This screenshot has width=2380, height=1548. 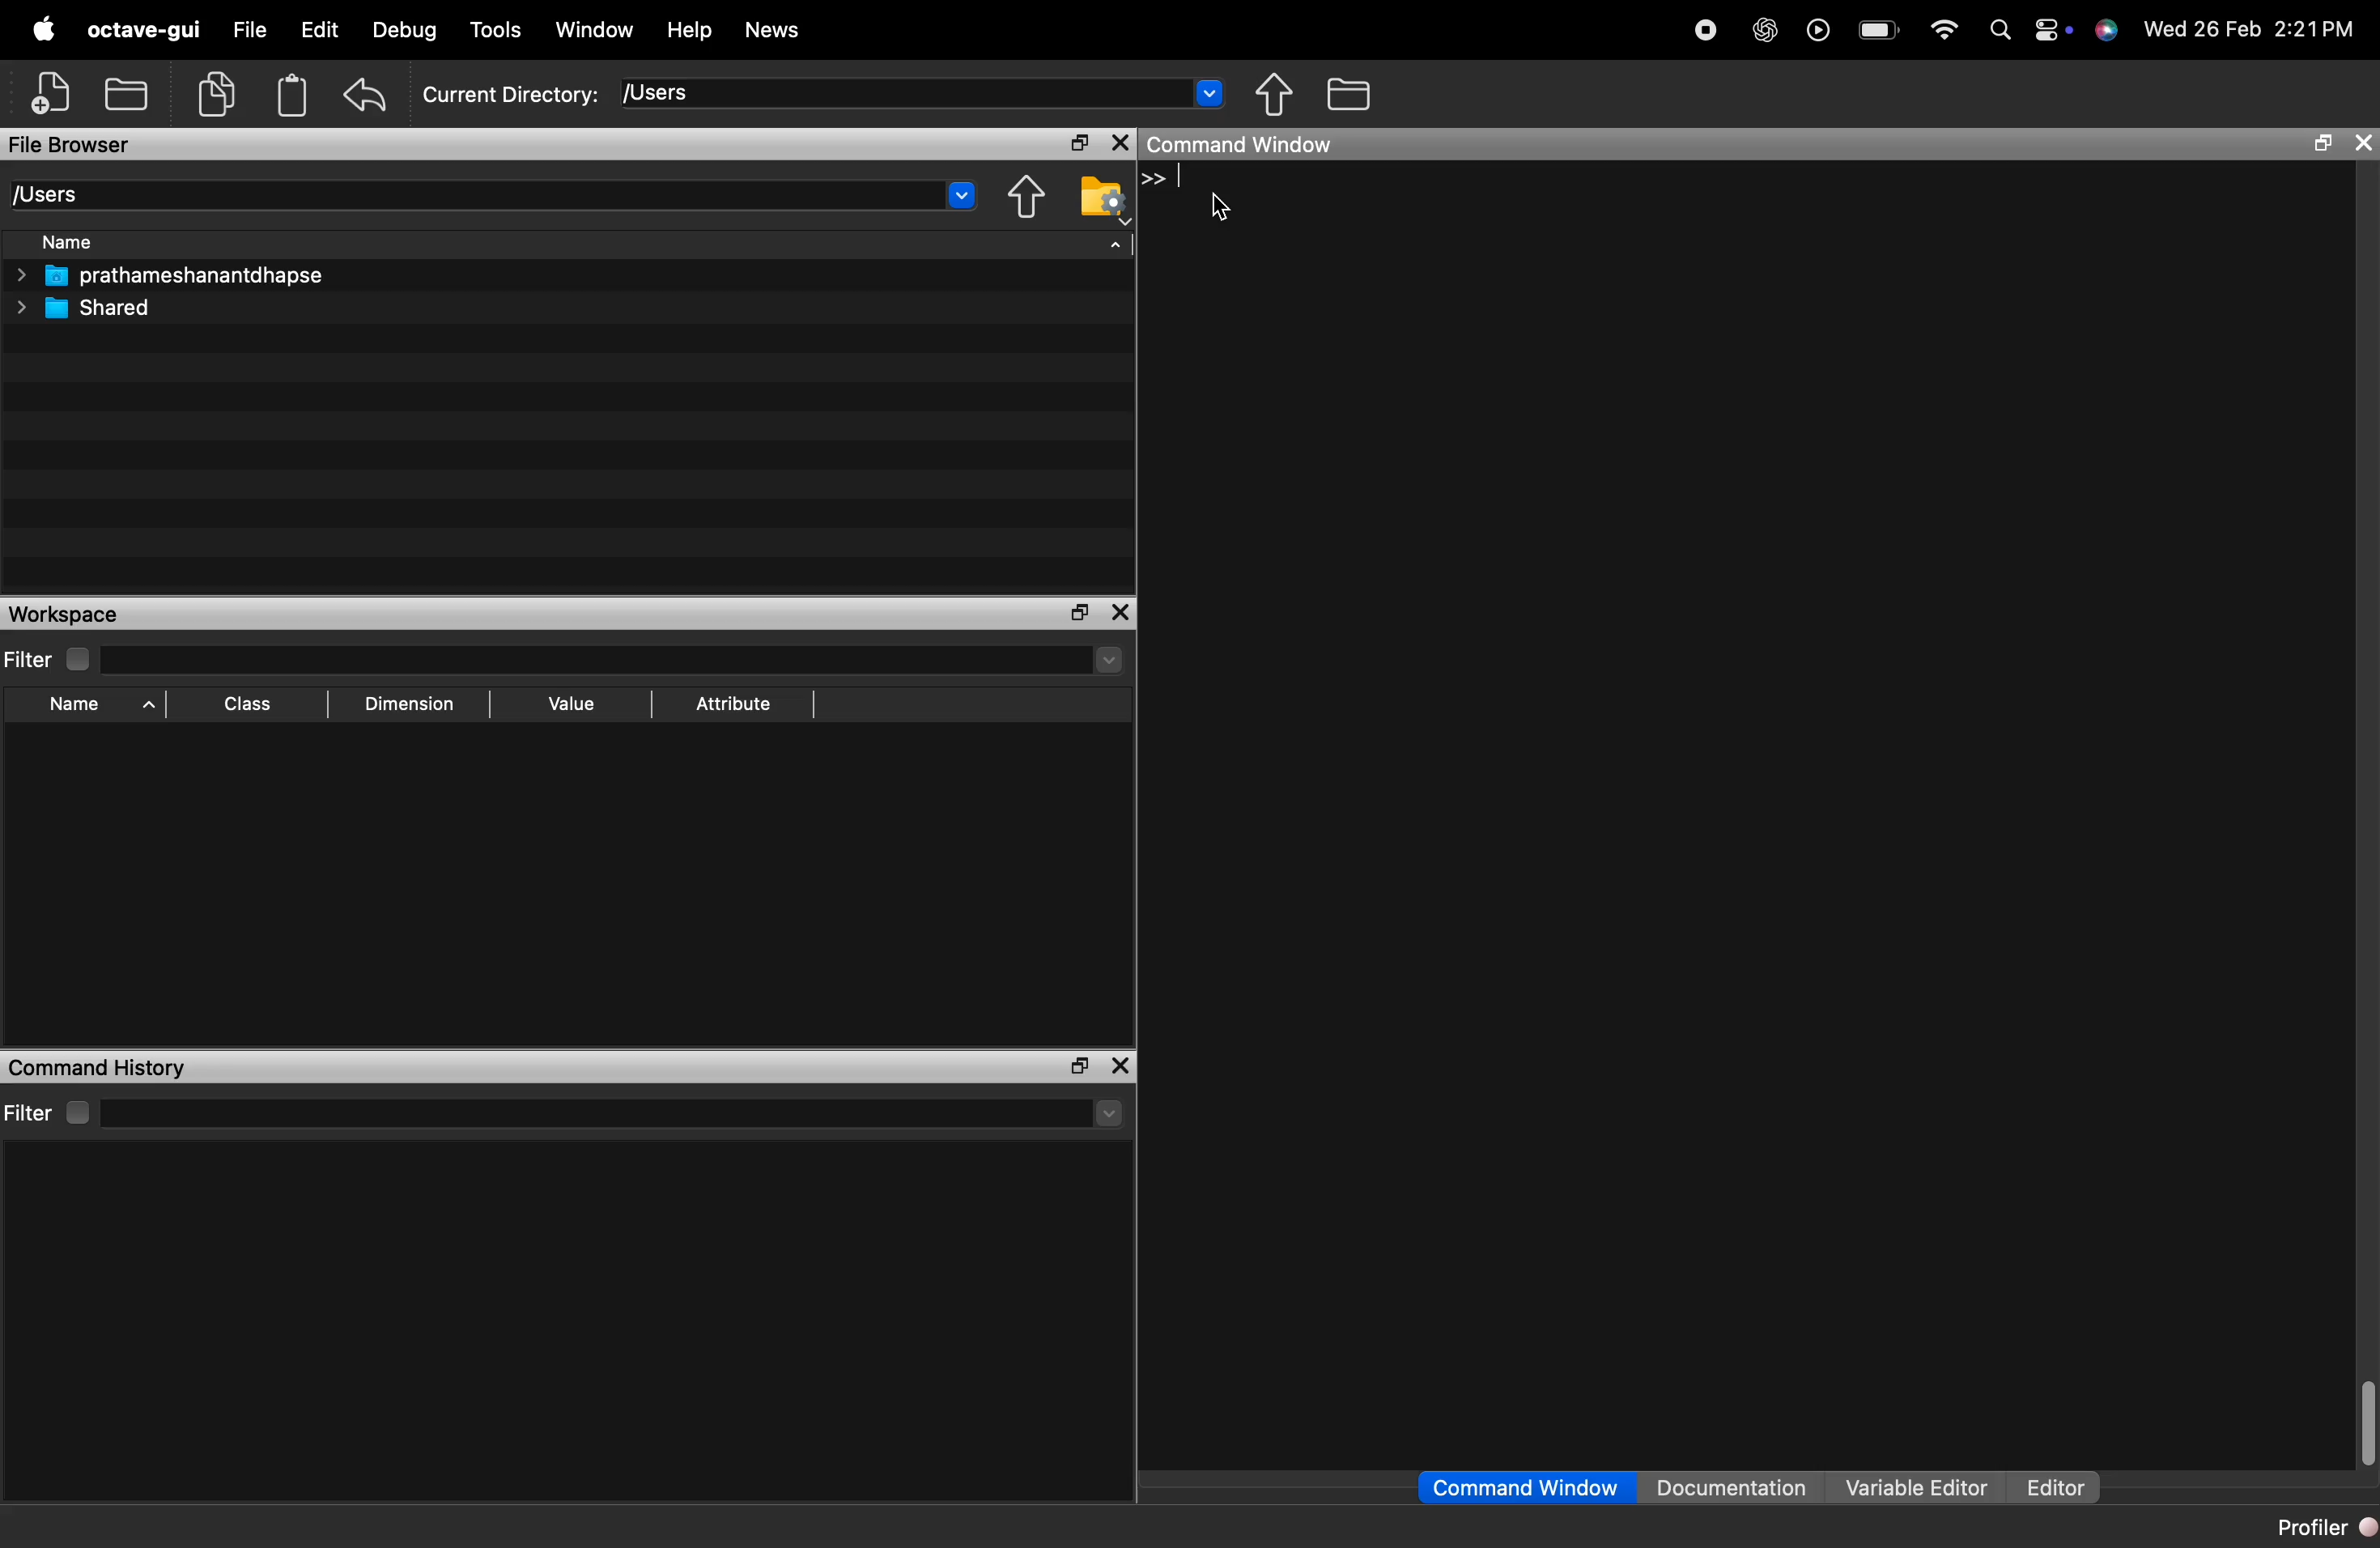 What do you see at coordinates (1820, 24) in the screenshot?
I see `play` at bounding box center [1820, 24].